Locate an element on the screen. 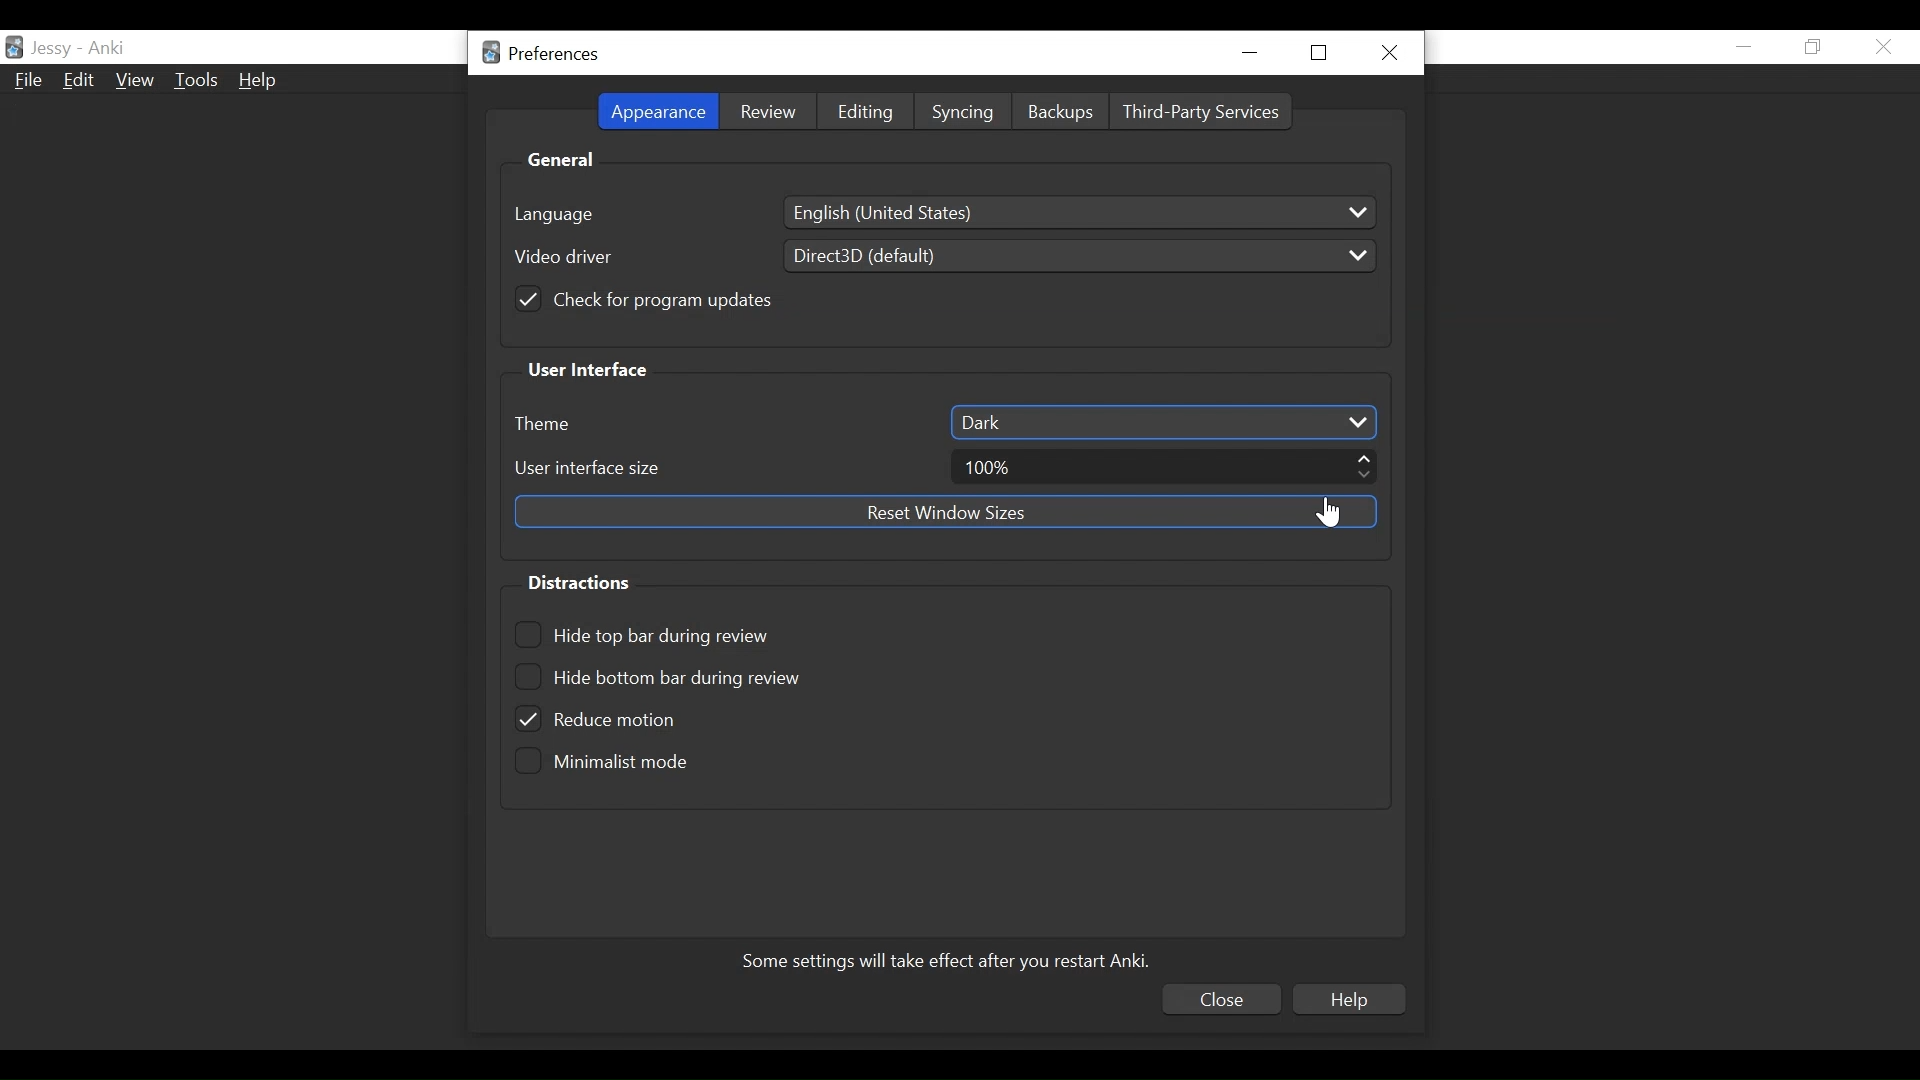  Direct3D (default) is located at coordinates (1078, 255).